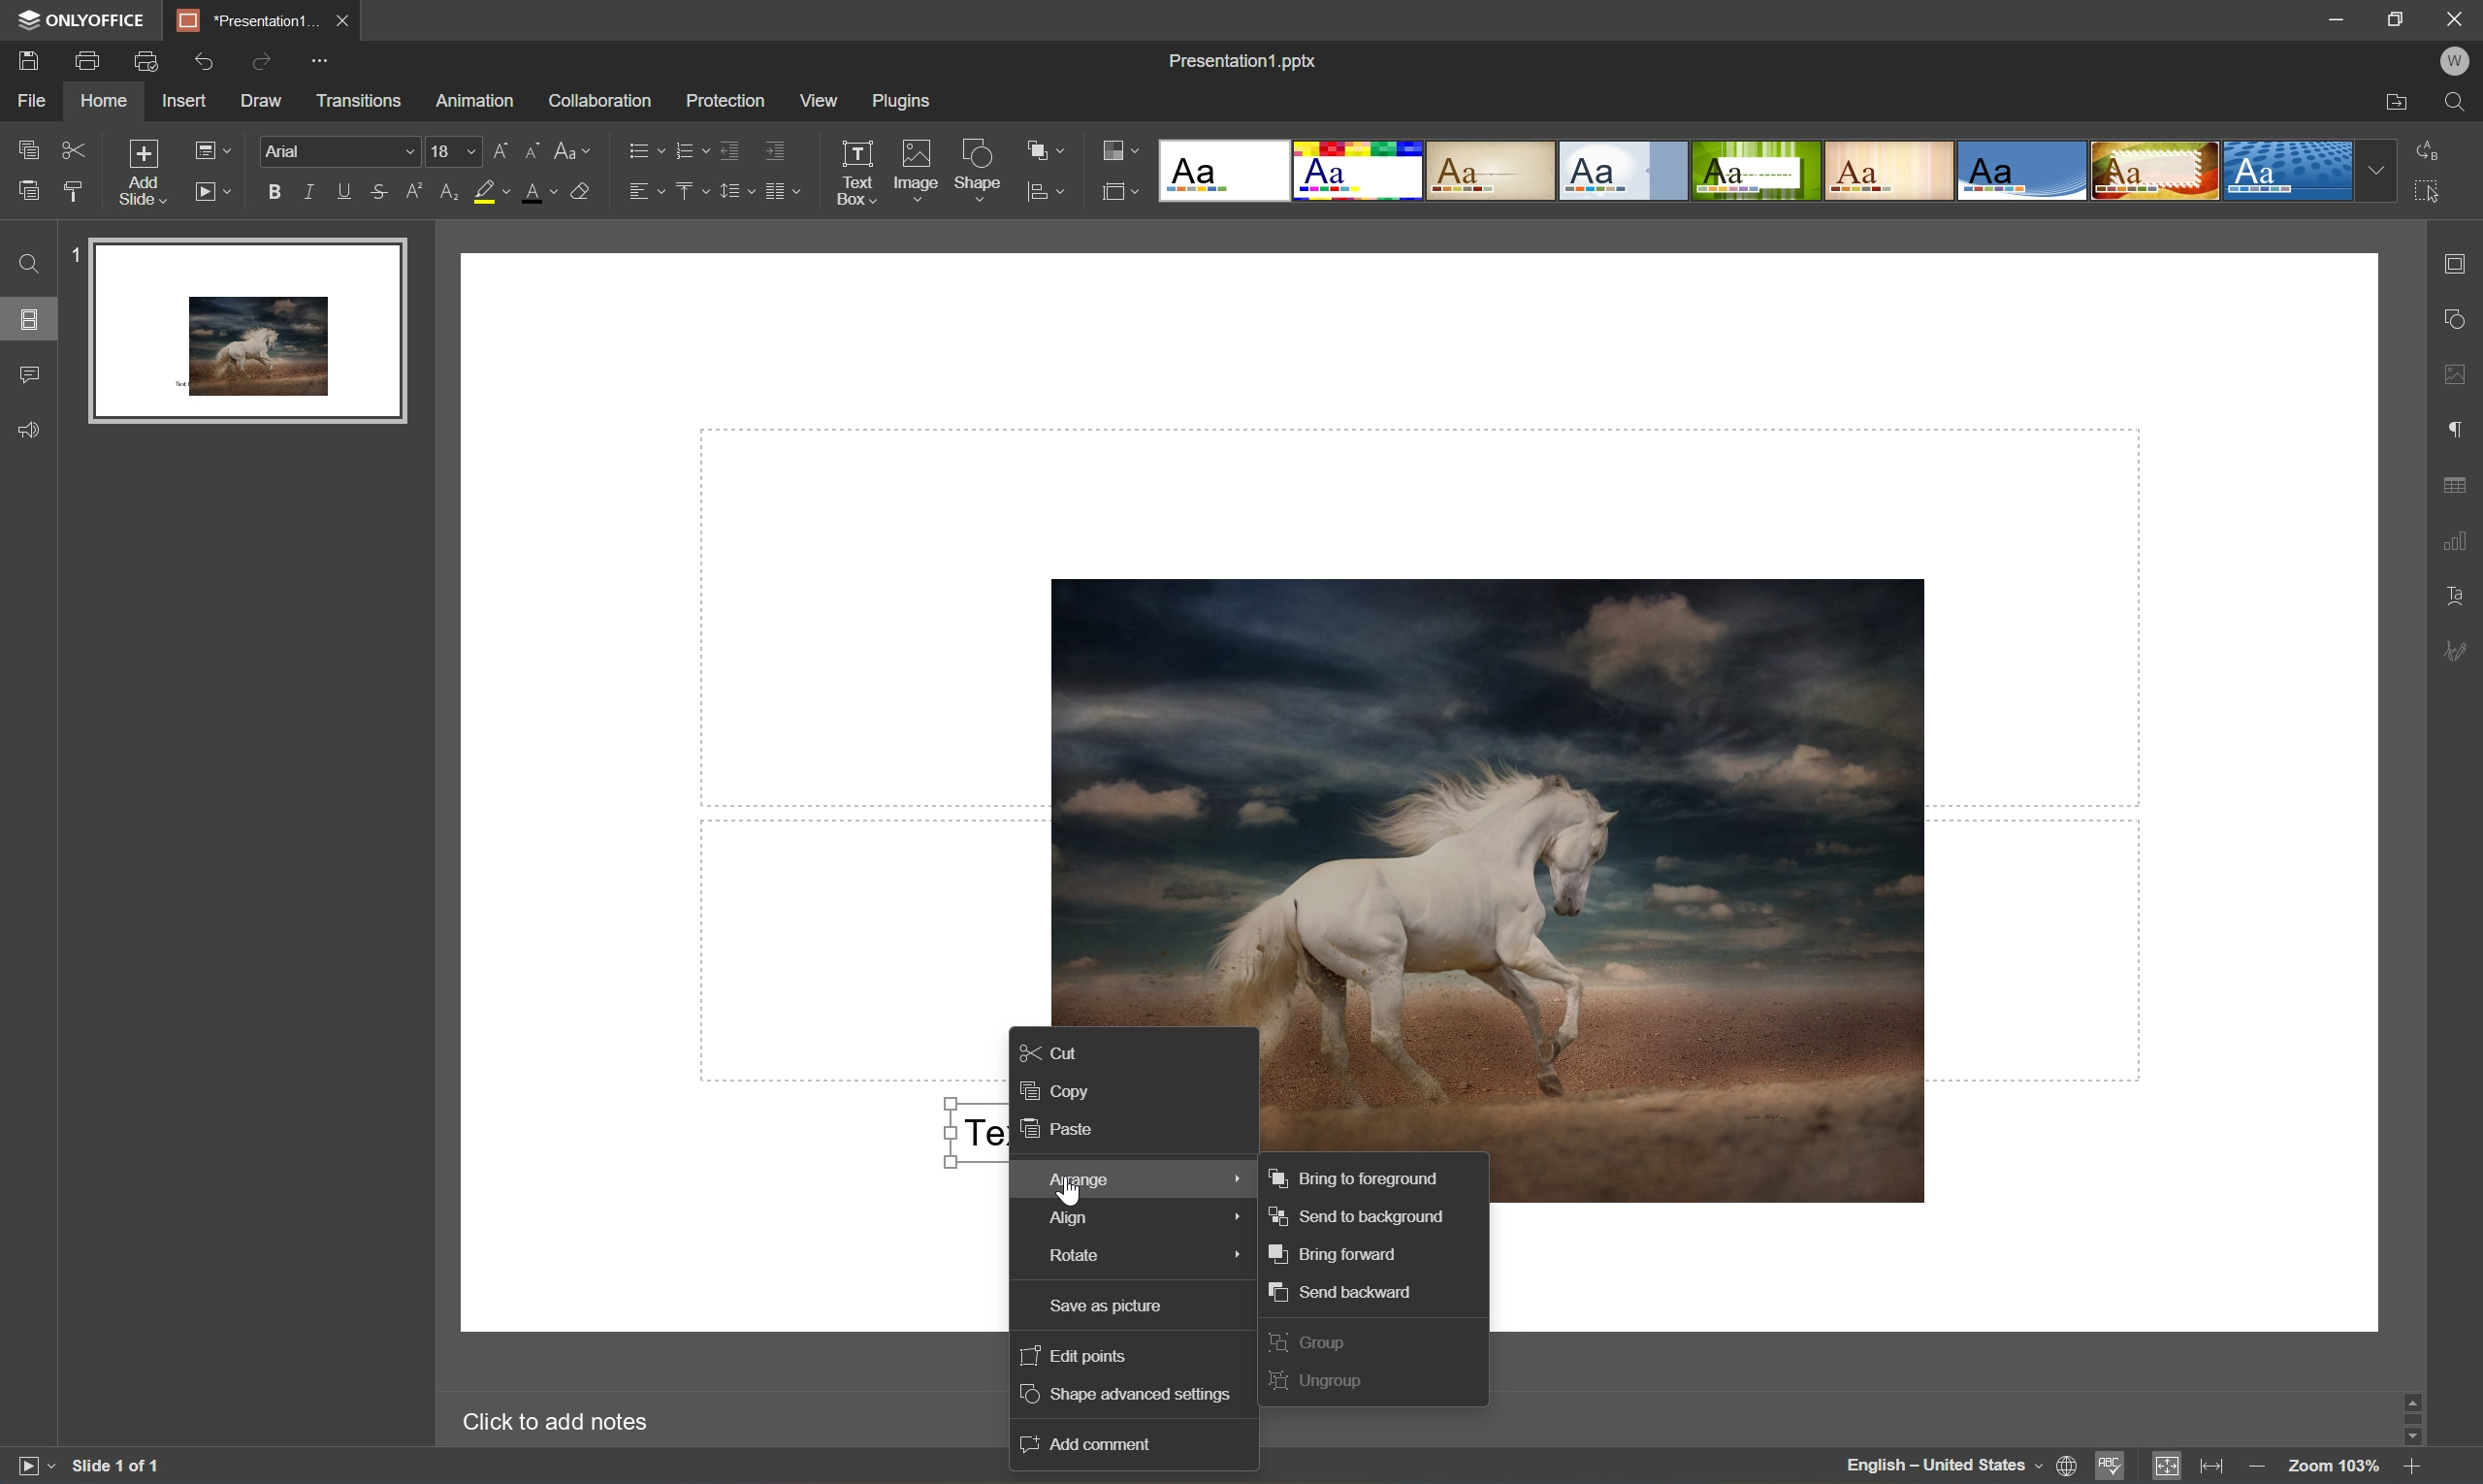 This screenshot has width=2483, height=1484. Describe the element at coordinates (1245, 61) in the screenshot. I see `Presentation1.pptx` at that location.